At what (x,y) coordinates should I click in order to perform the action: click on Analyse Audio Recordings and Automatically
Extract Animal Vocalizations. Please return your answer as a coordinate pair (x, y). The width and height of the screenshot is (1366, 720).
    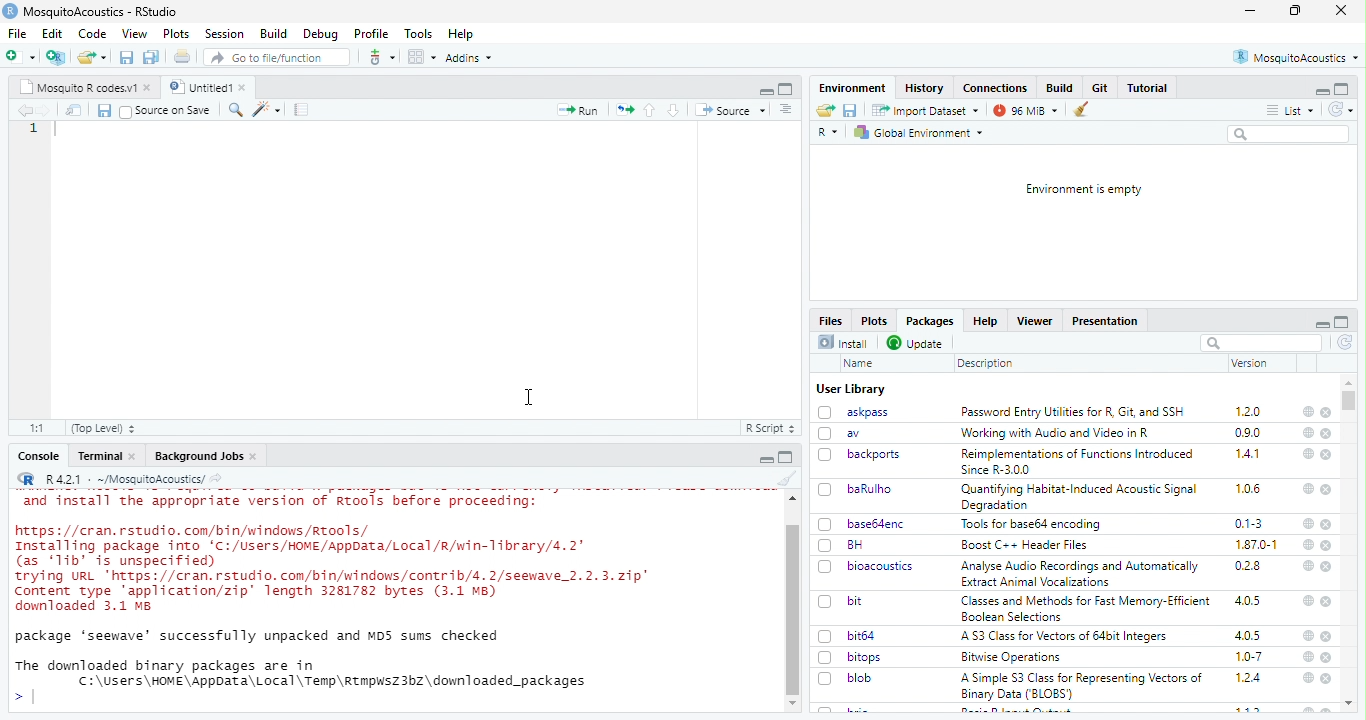
    Looking at the image, I should click on (1082, 573).